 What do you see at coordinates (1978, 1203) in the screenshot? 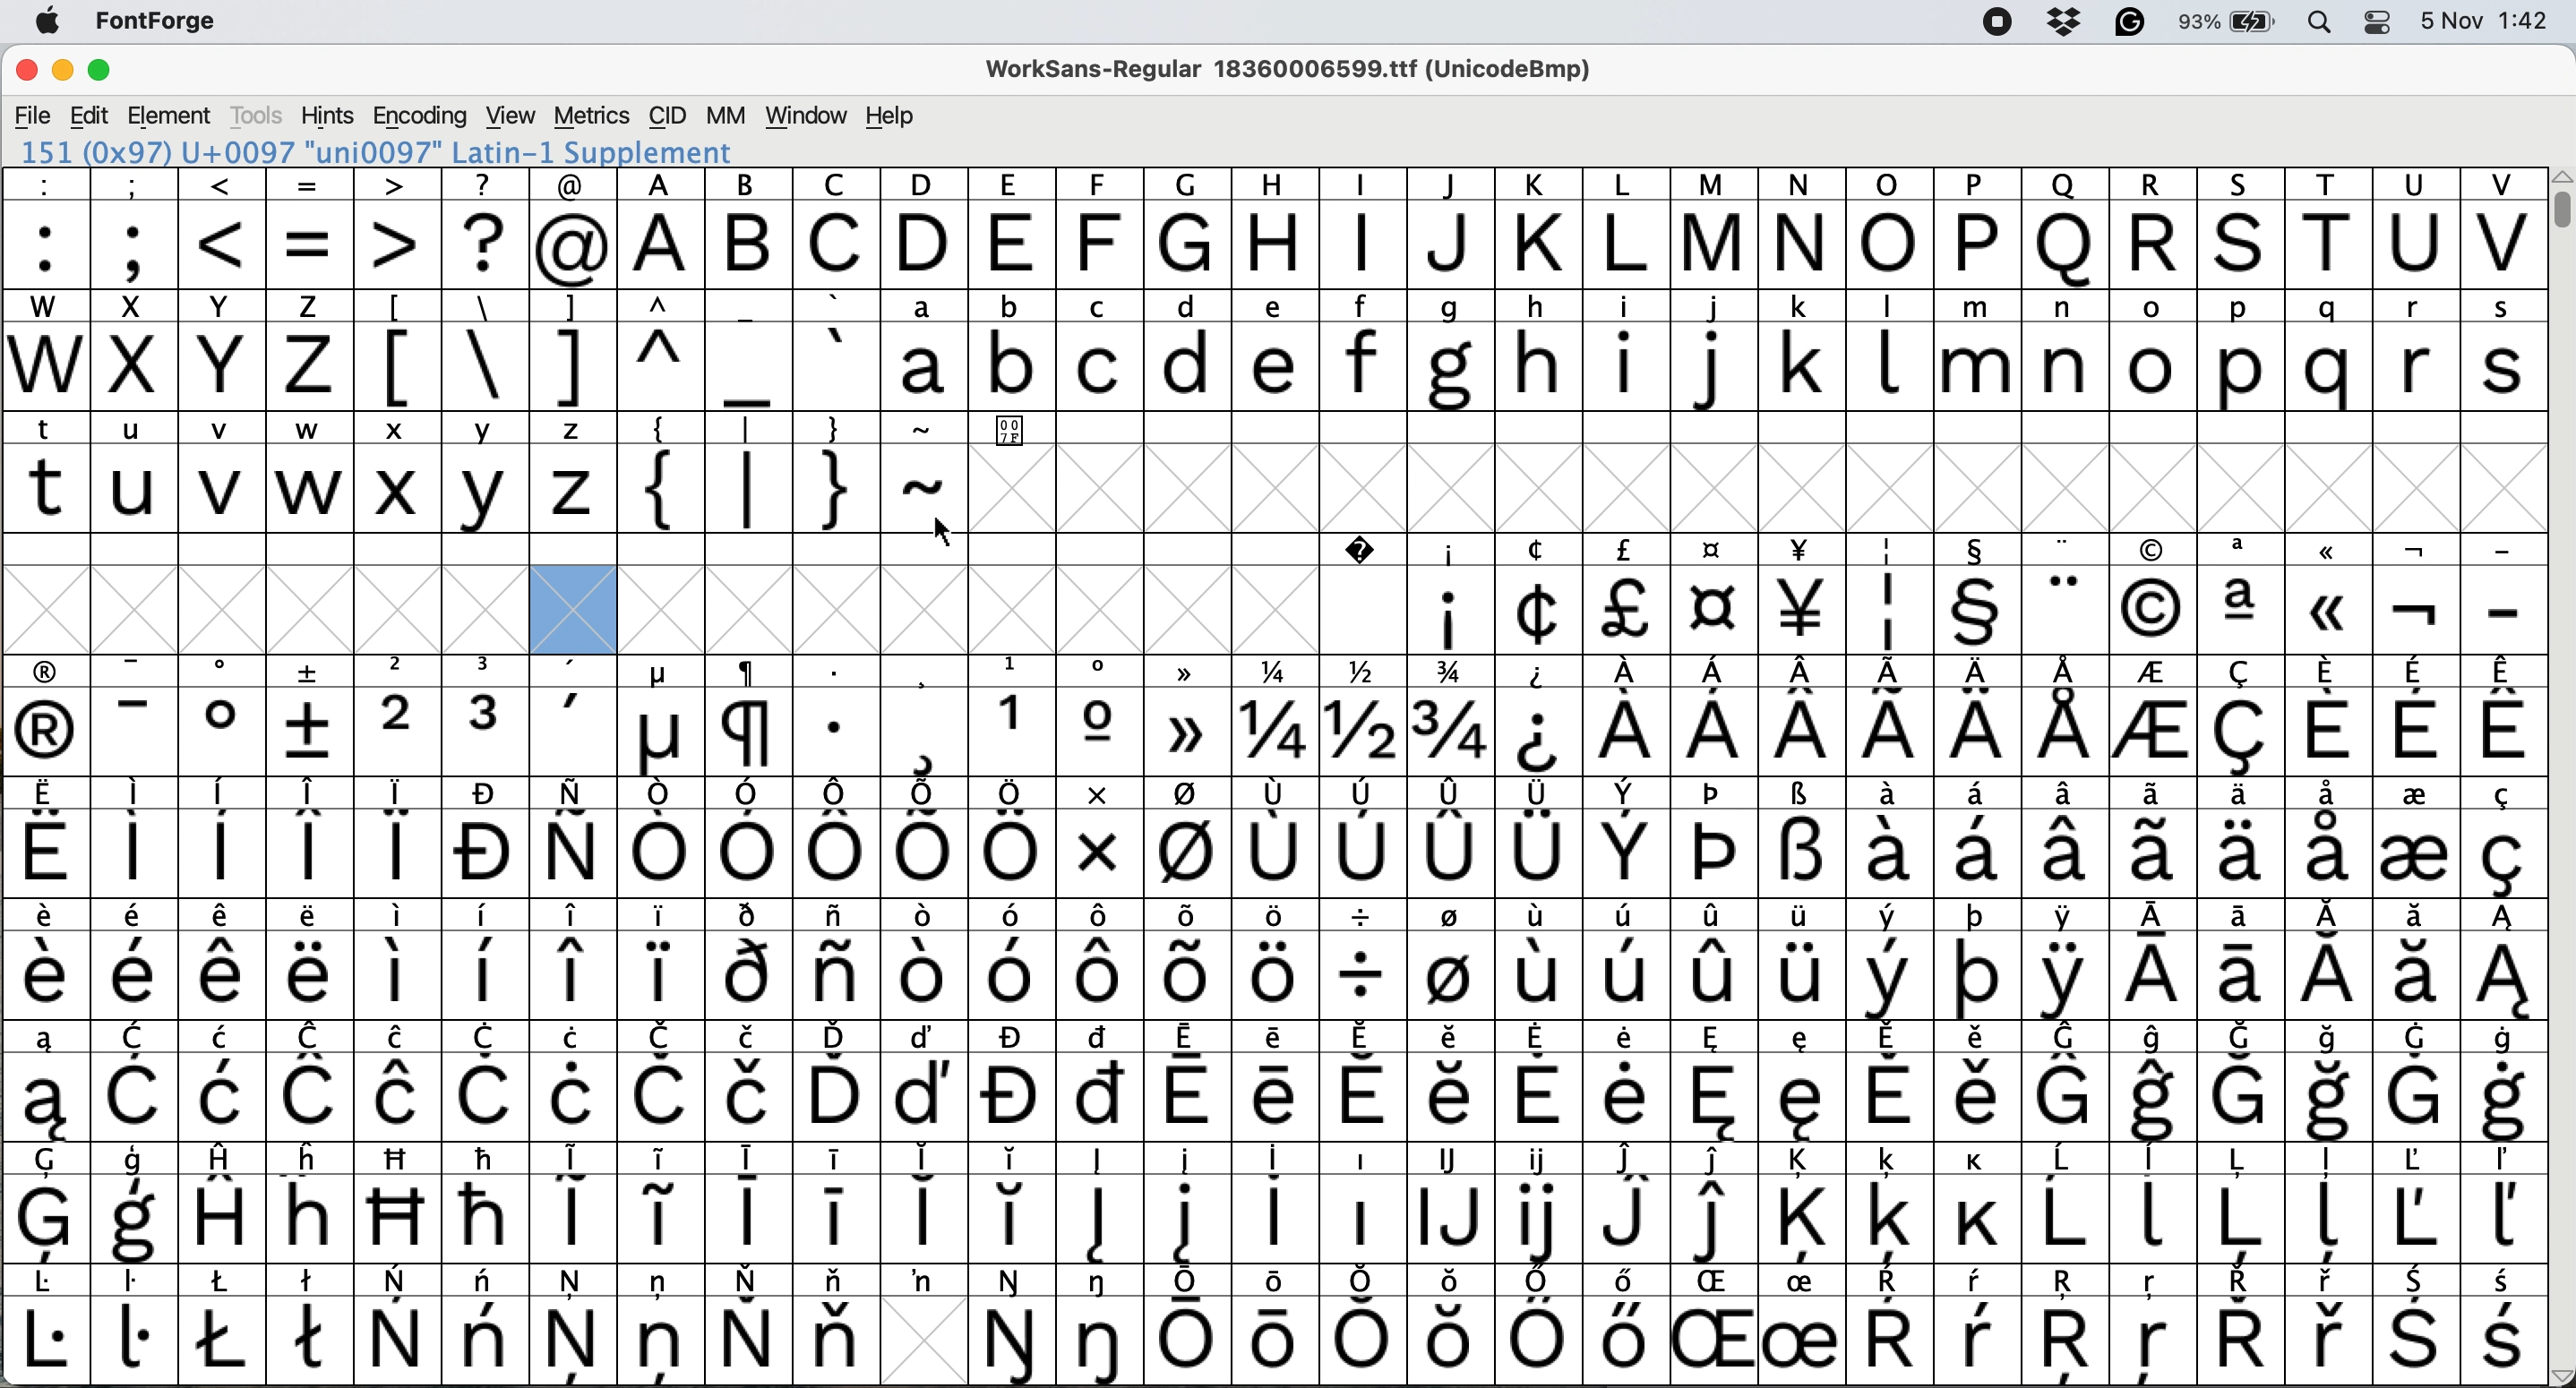
I see `symbol` at bounding box center [1978, 1203].